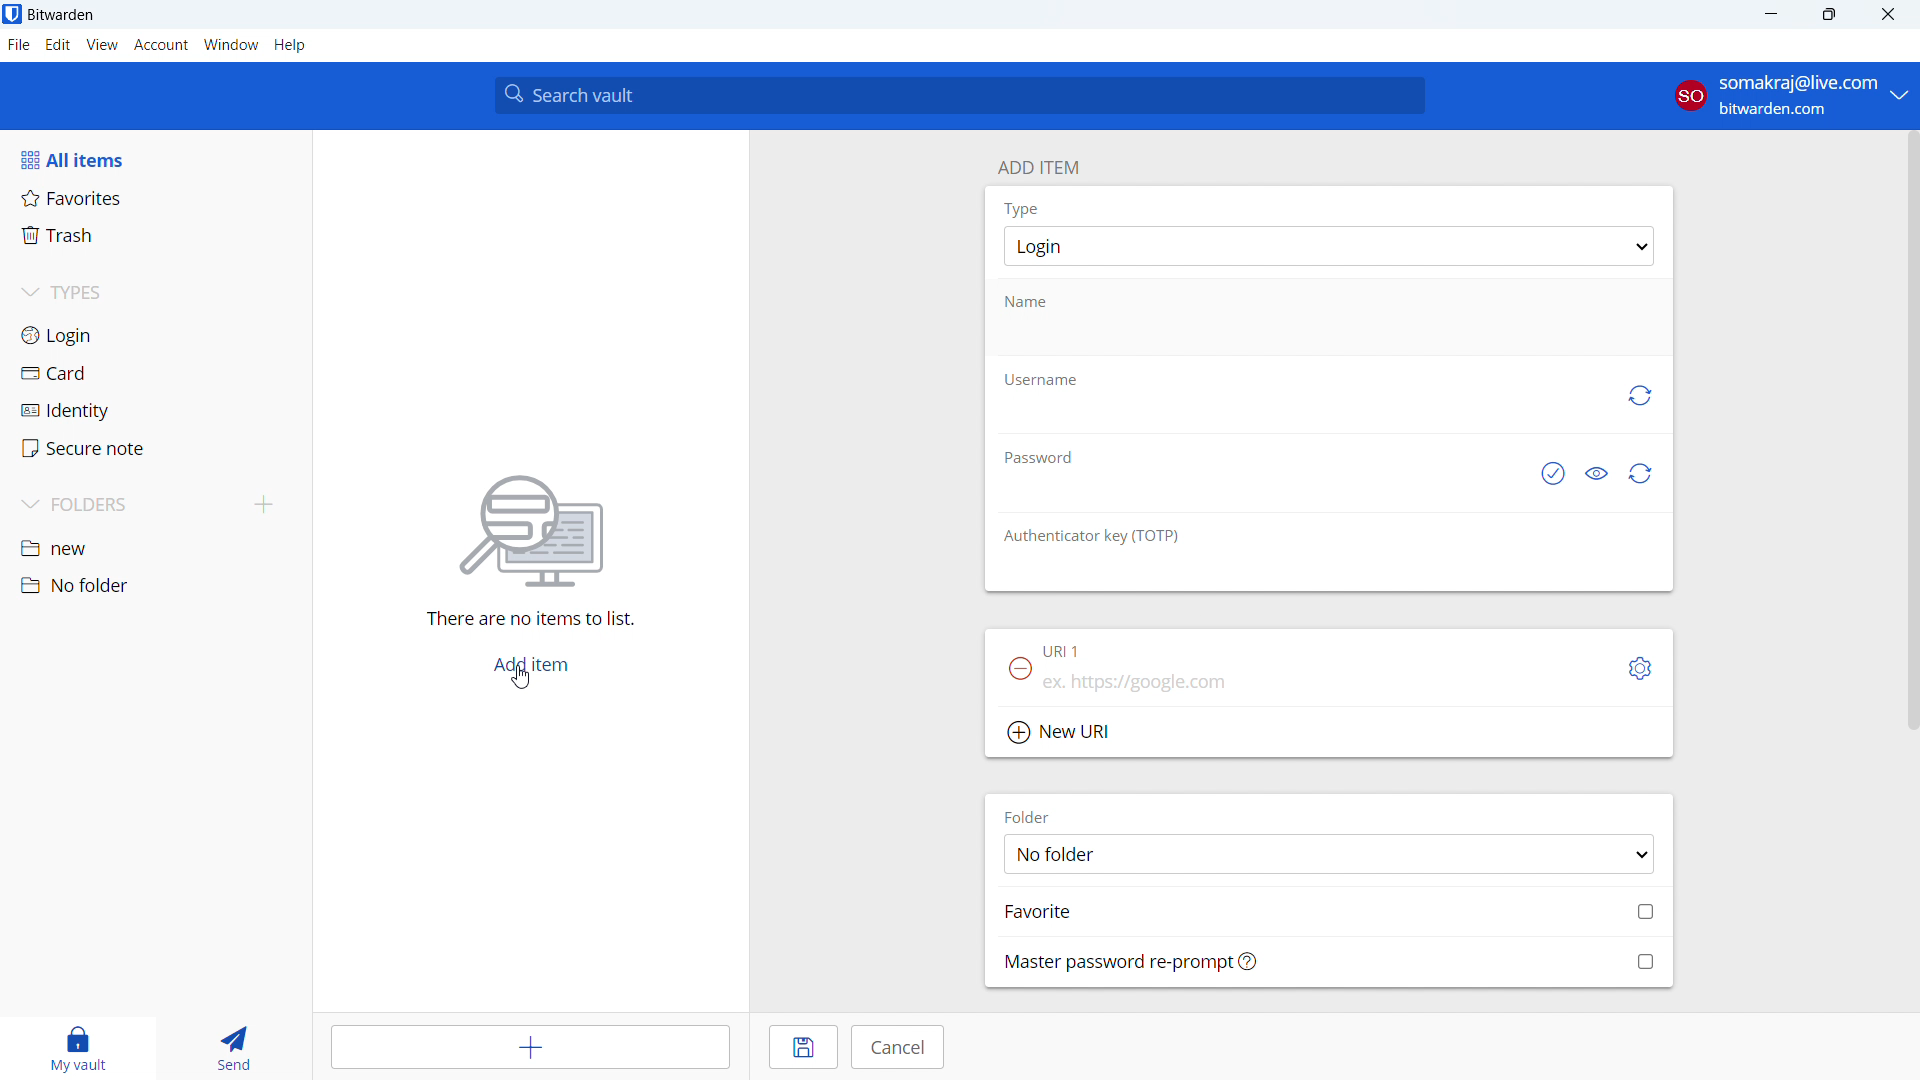 The width and height of the screenshot is (1920, 1080). I want to click on select folder, so click(1328, 853).